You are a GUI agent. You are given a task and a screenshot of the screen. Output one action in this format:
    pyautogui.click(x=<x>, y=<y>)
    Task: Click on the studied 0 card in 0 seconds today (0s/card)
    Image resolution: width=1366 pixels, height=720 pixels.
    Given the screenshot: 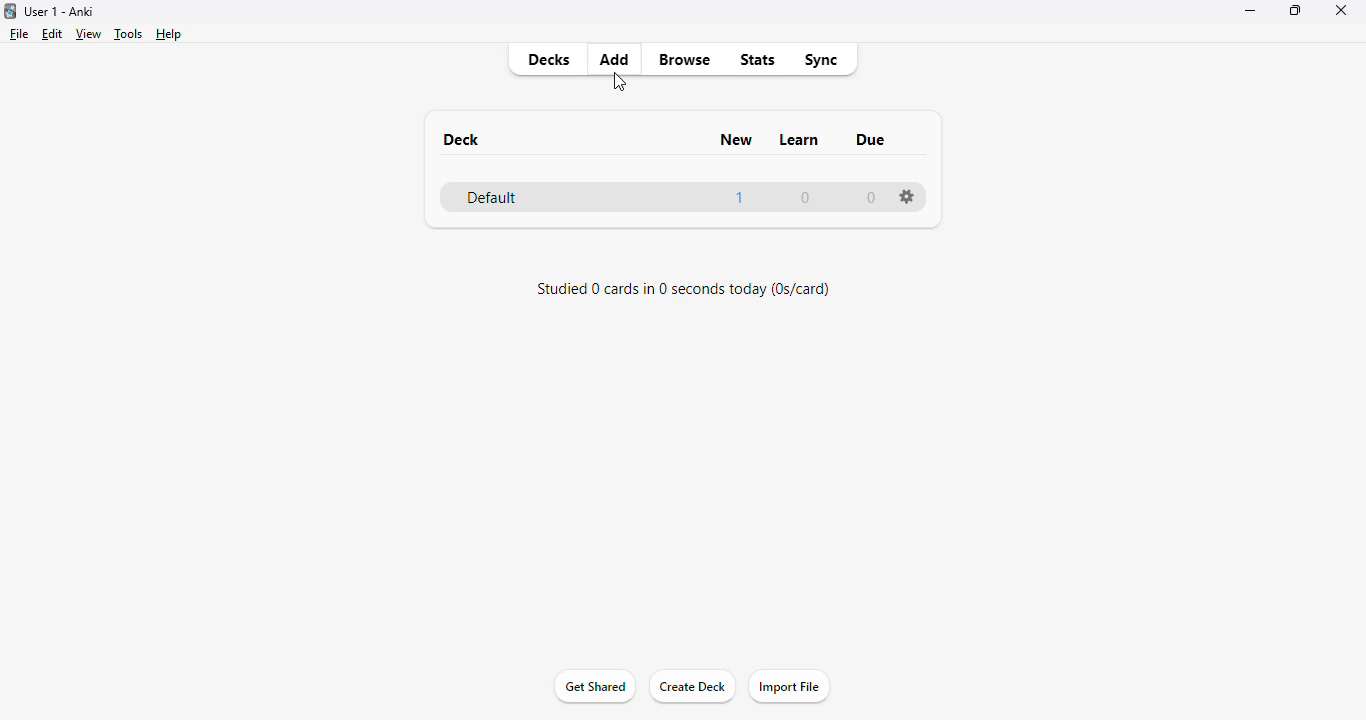 What is the action you would take?
    pyautogui.click(x=684, y=289)
    